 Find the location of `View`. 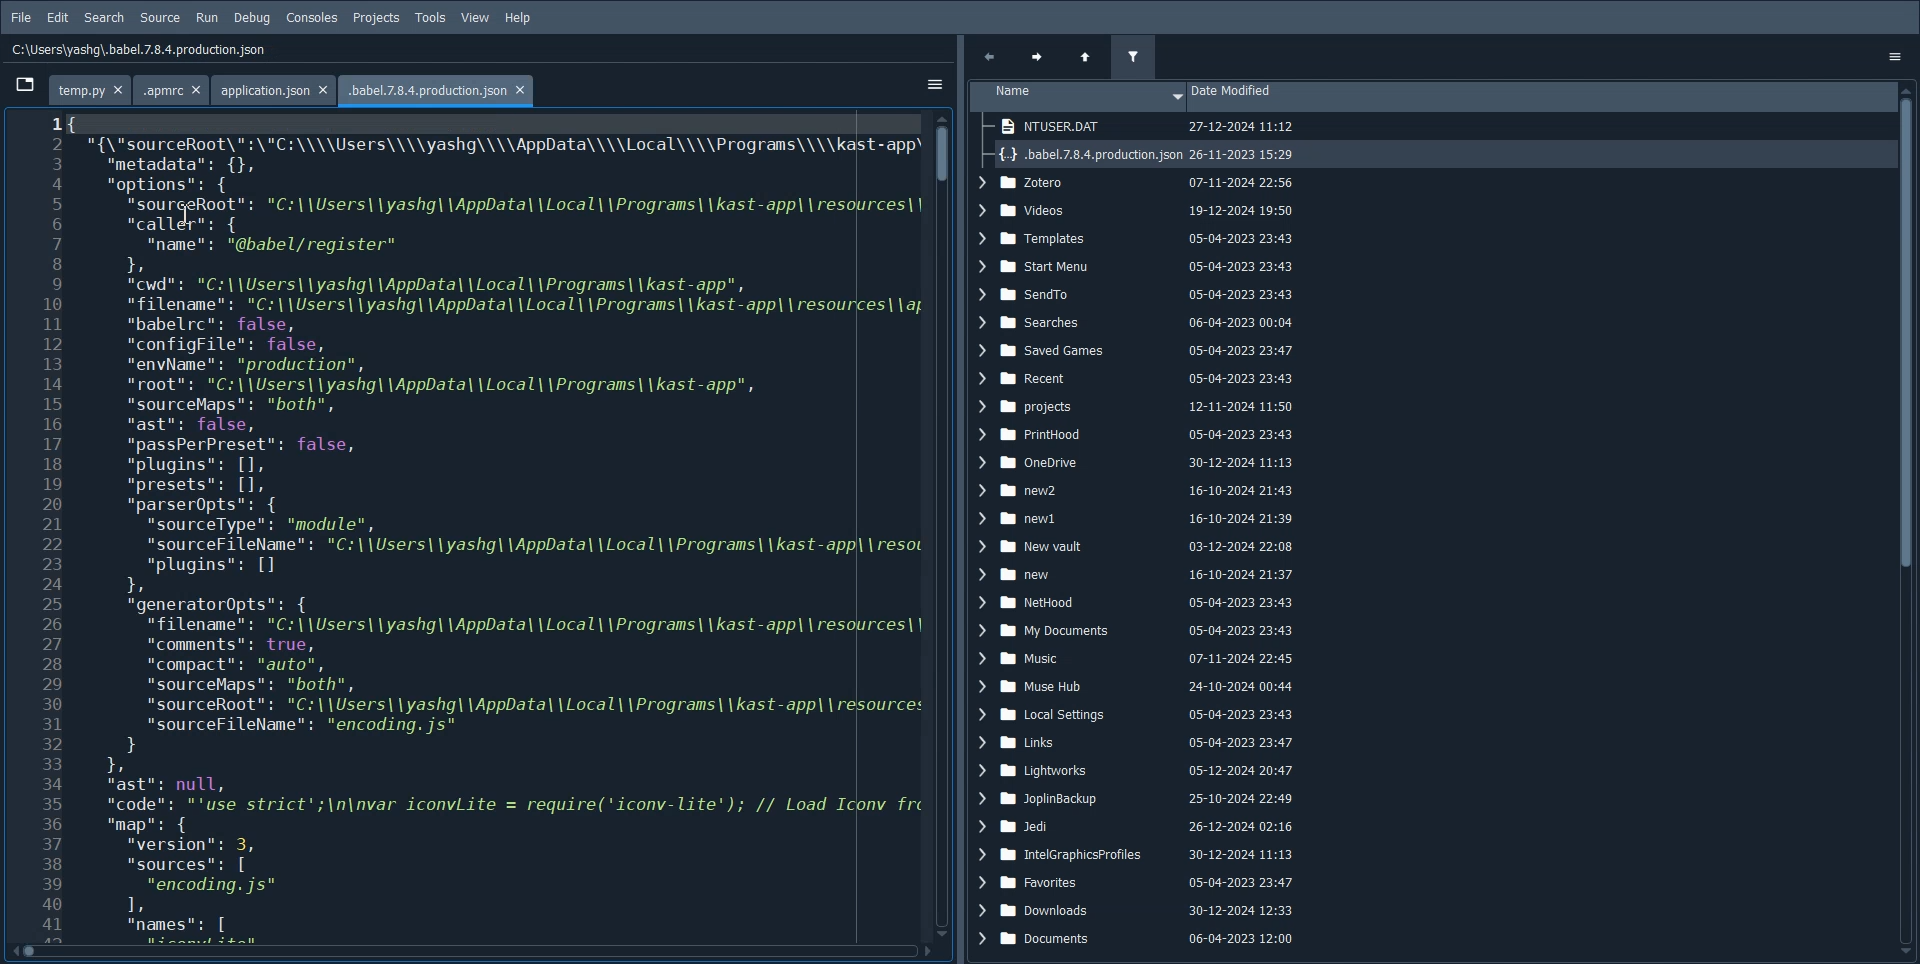

View is located at coordinates (476, 19).